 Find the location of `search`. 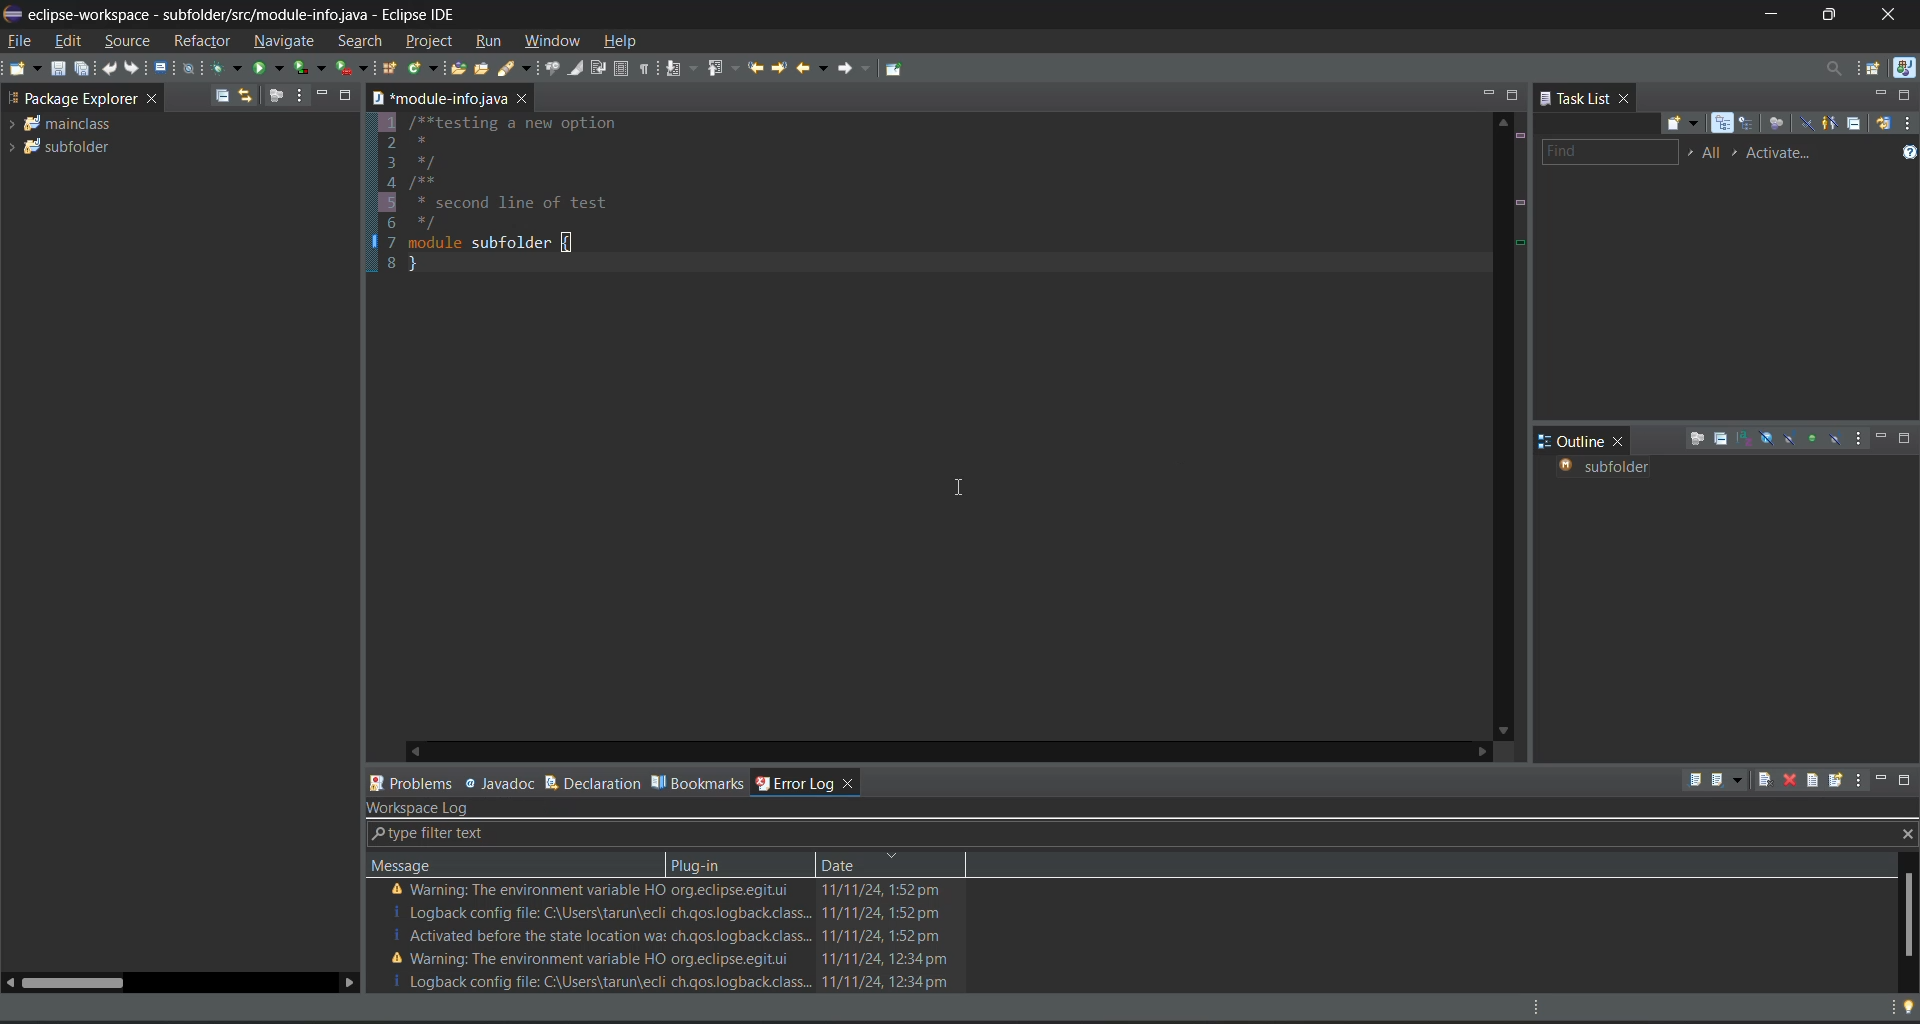

search is located at coordinates (519, 69).